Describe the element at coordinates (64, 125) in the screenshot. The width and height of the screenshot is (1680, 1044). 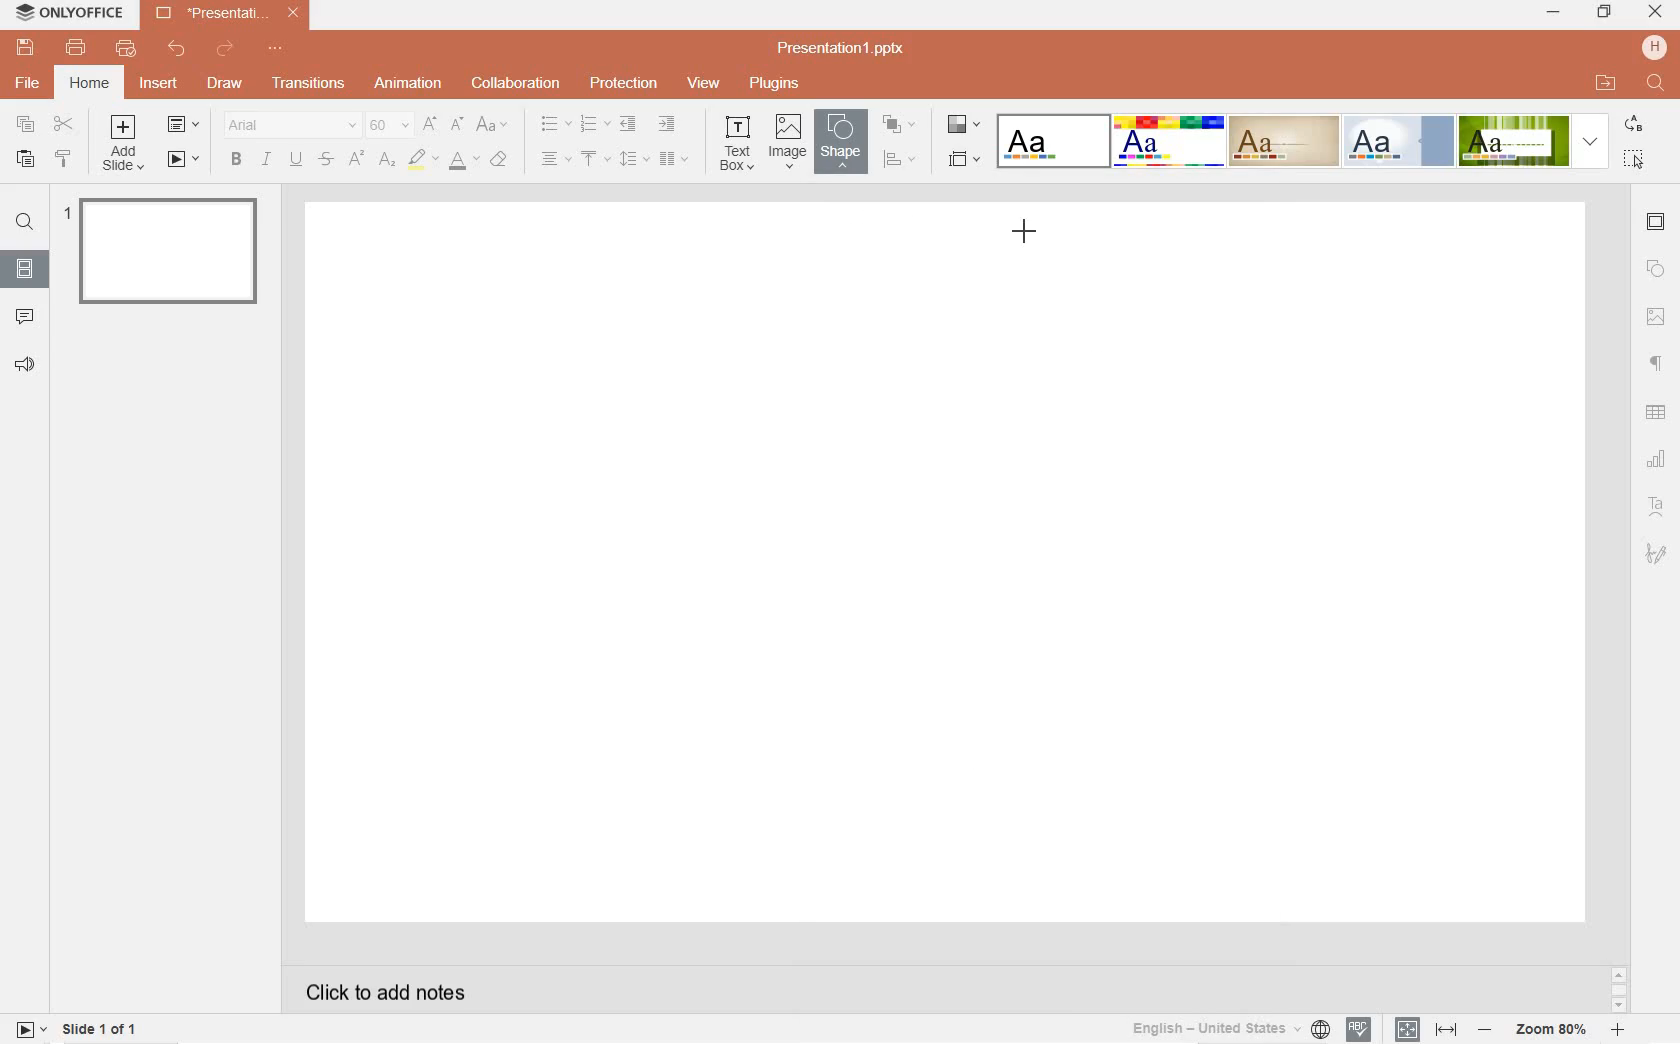
I see `cut` at that location.